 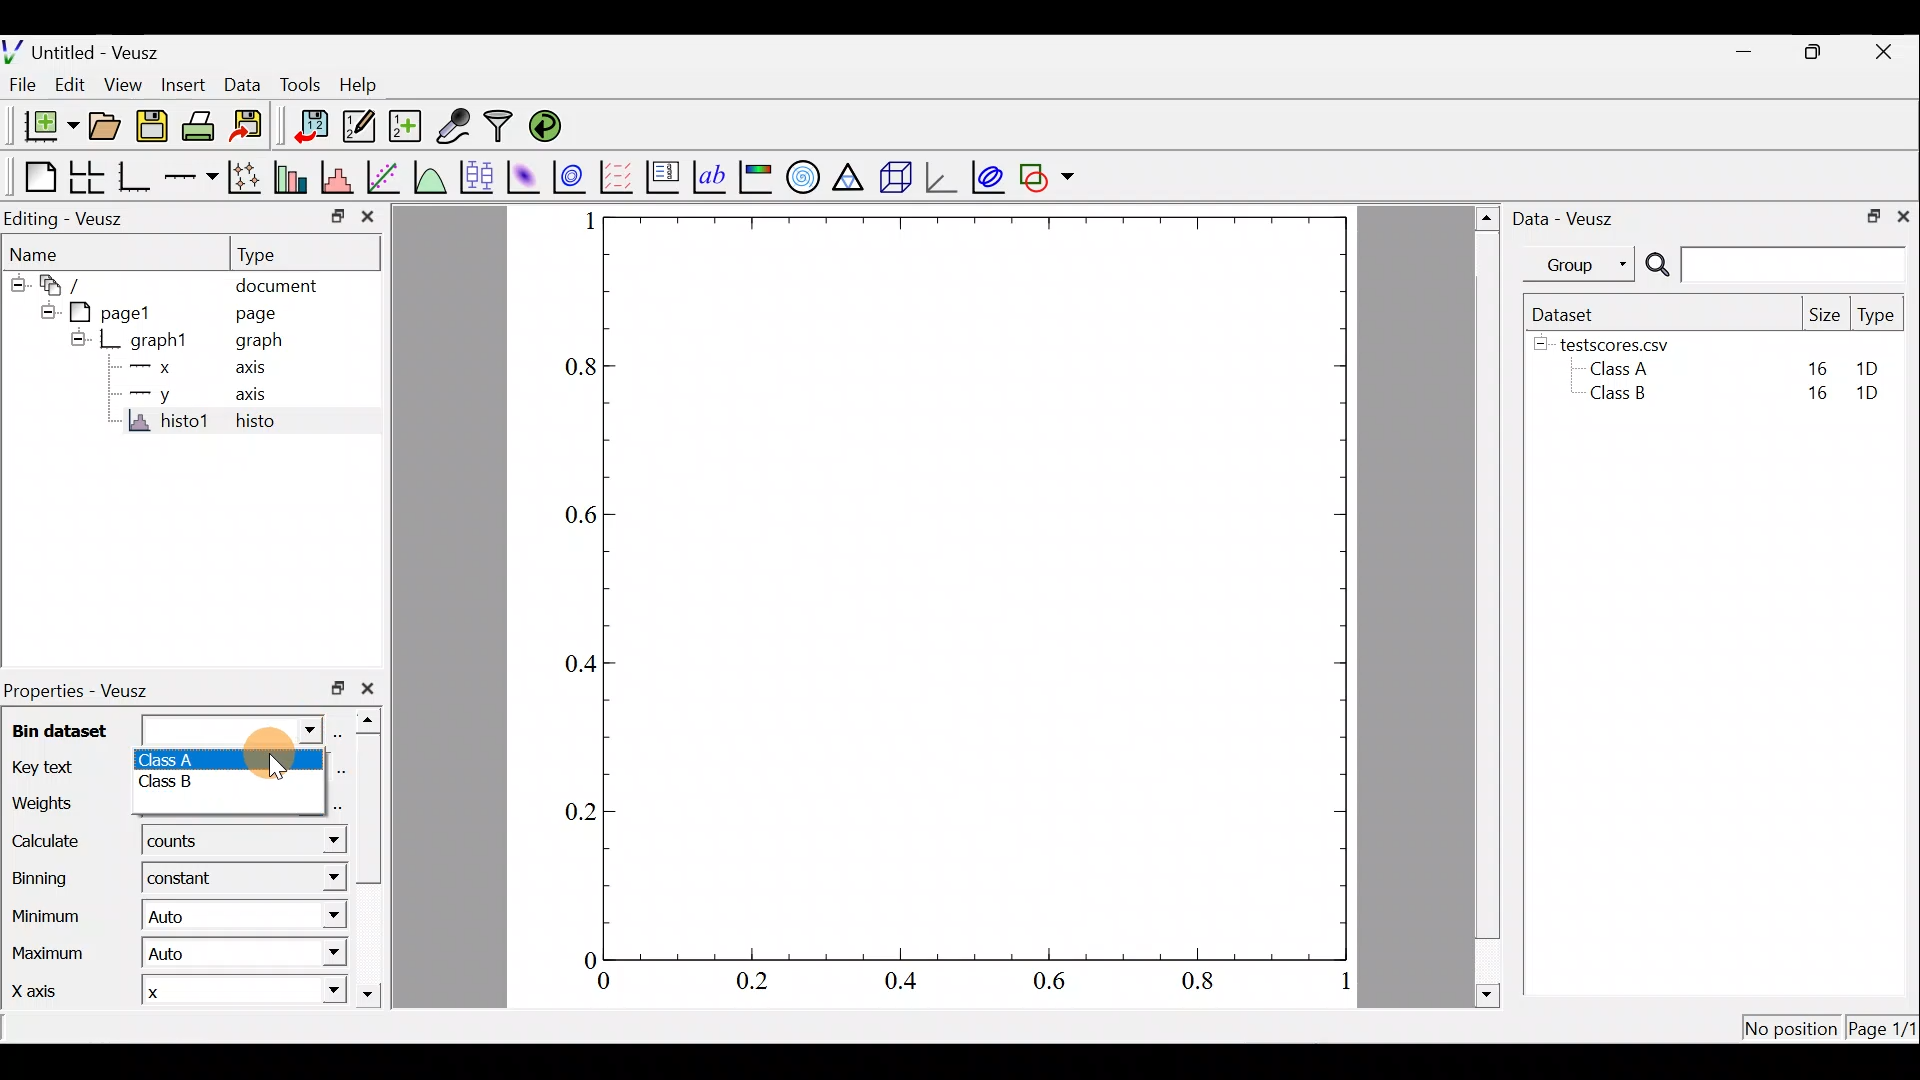 What do you see at coordinates (343, 734) in the screenshot?
I see `select using dataset browser` at bounding box center [343, 734].